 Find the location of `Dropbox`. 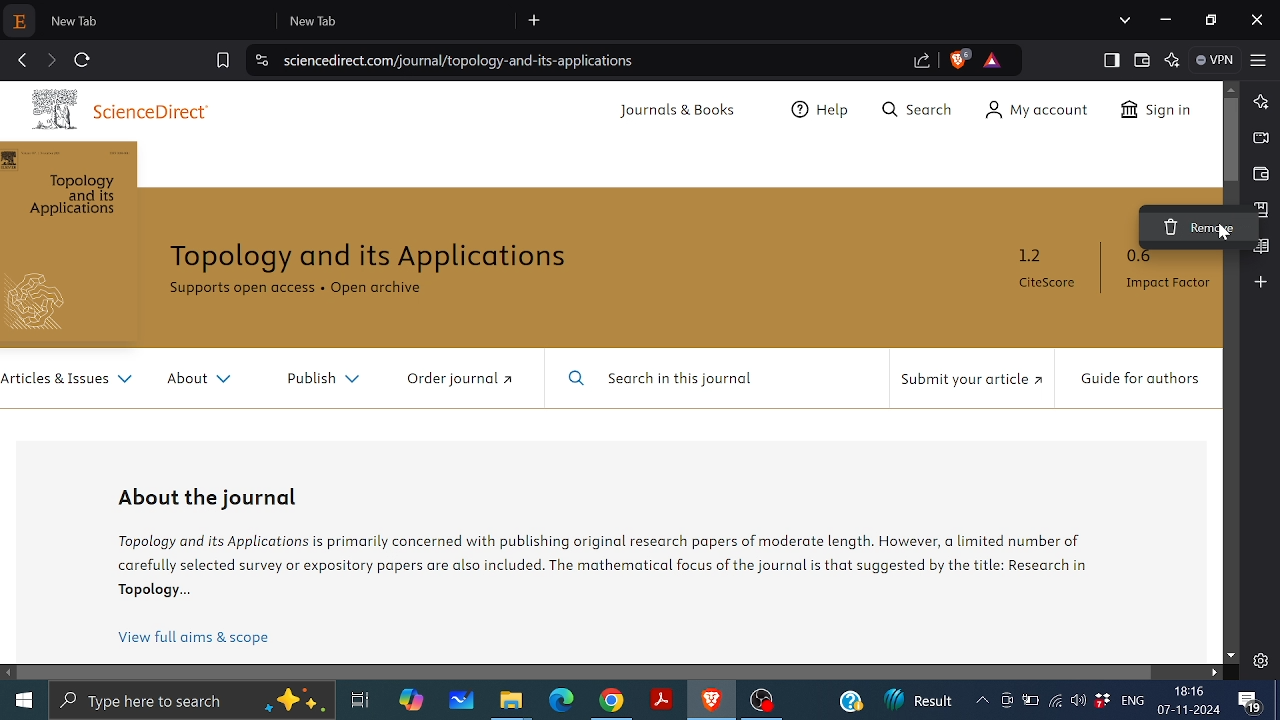

Dropbox is located at coordinates (1101, 702).